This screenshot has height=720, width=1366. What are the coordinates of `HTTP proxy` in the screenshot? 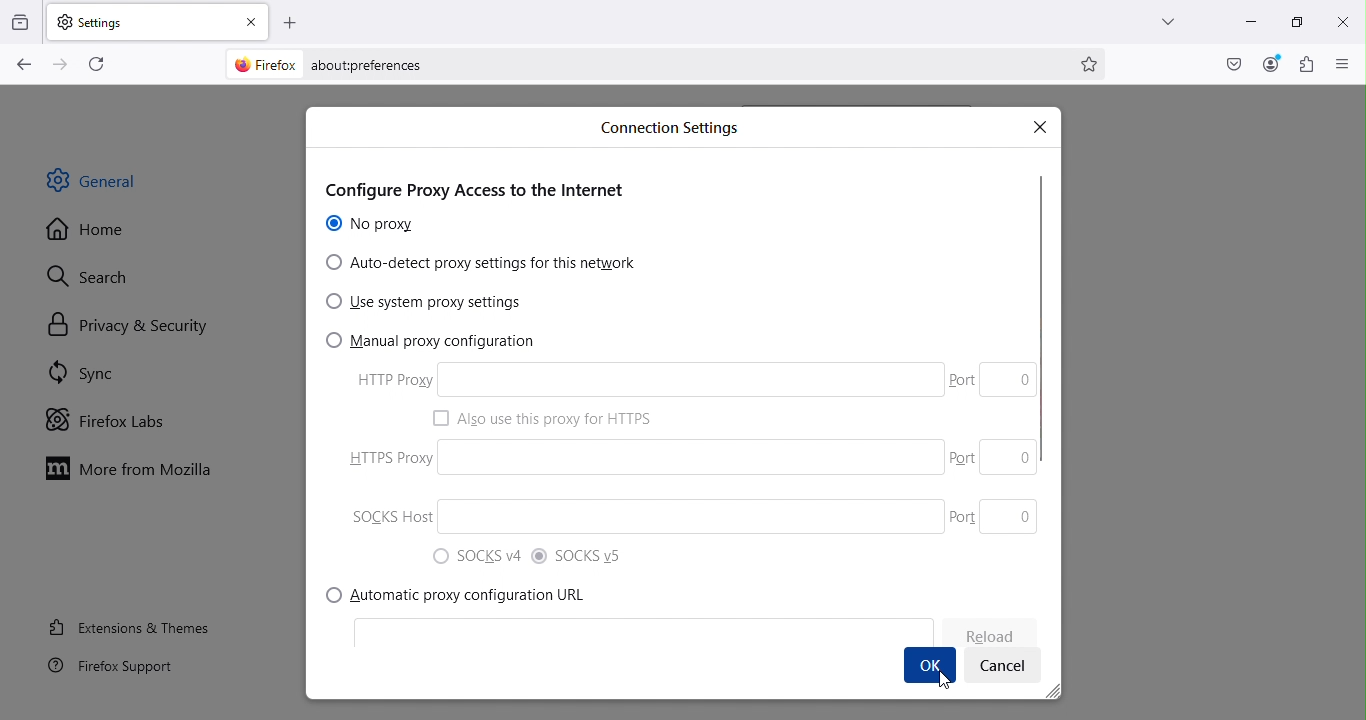 It's located at (644, 380).